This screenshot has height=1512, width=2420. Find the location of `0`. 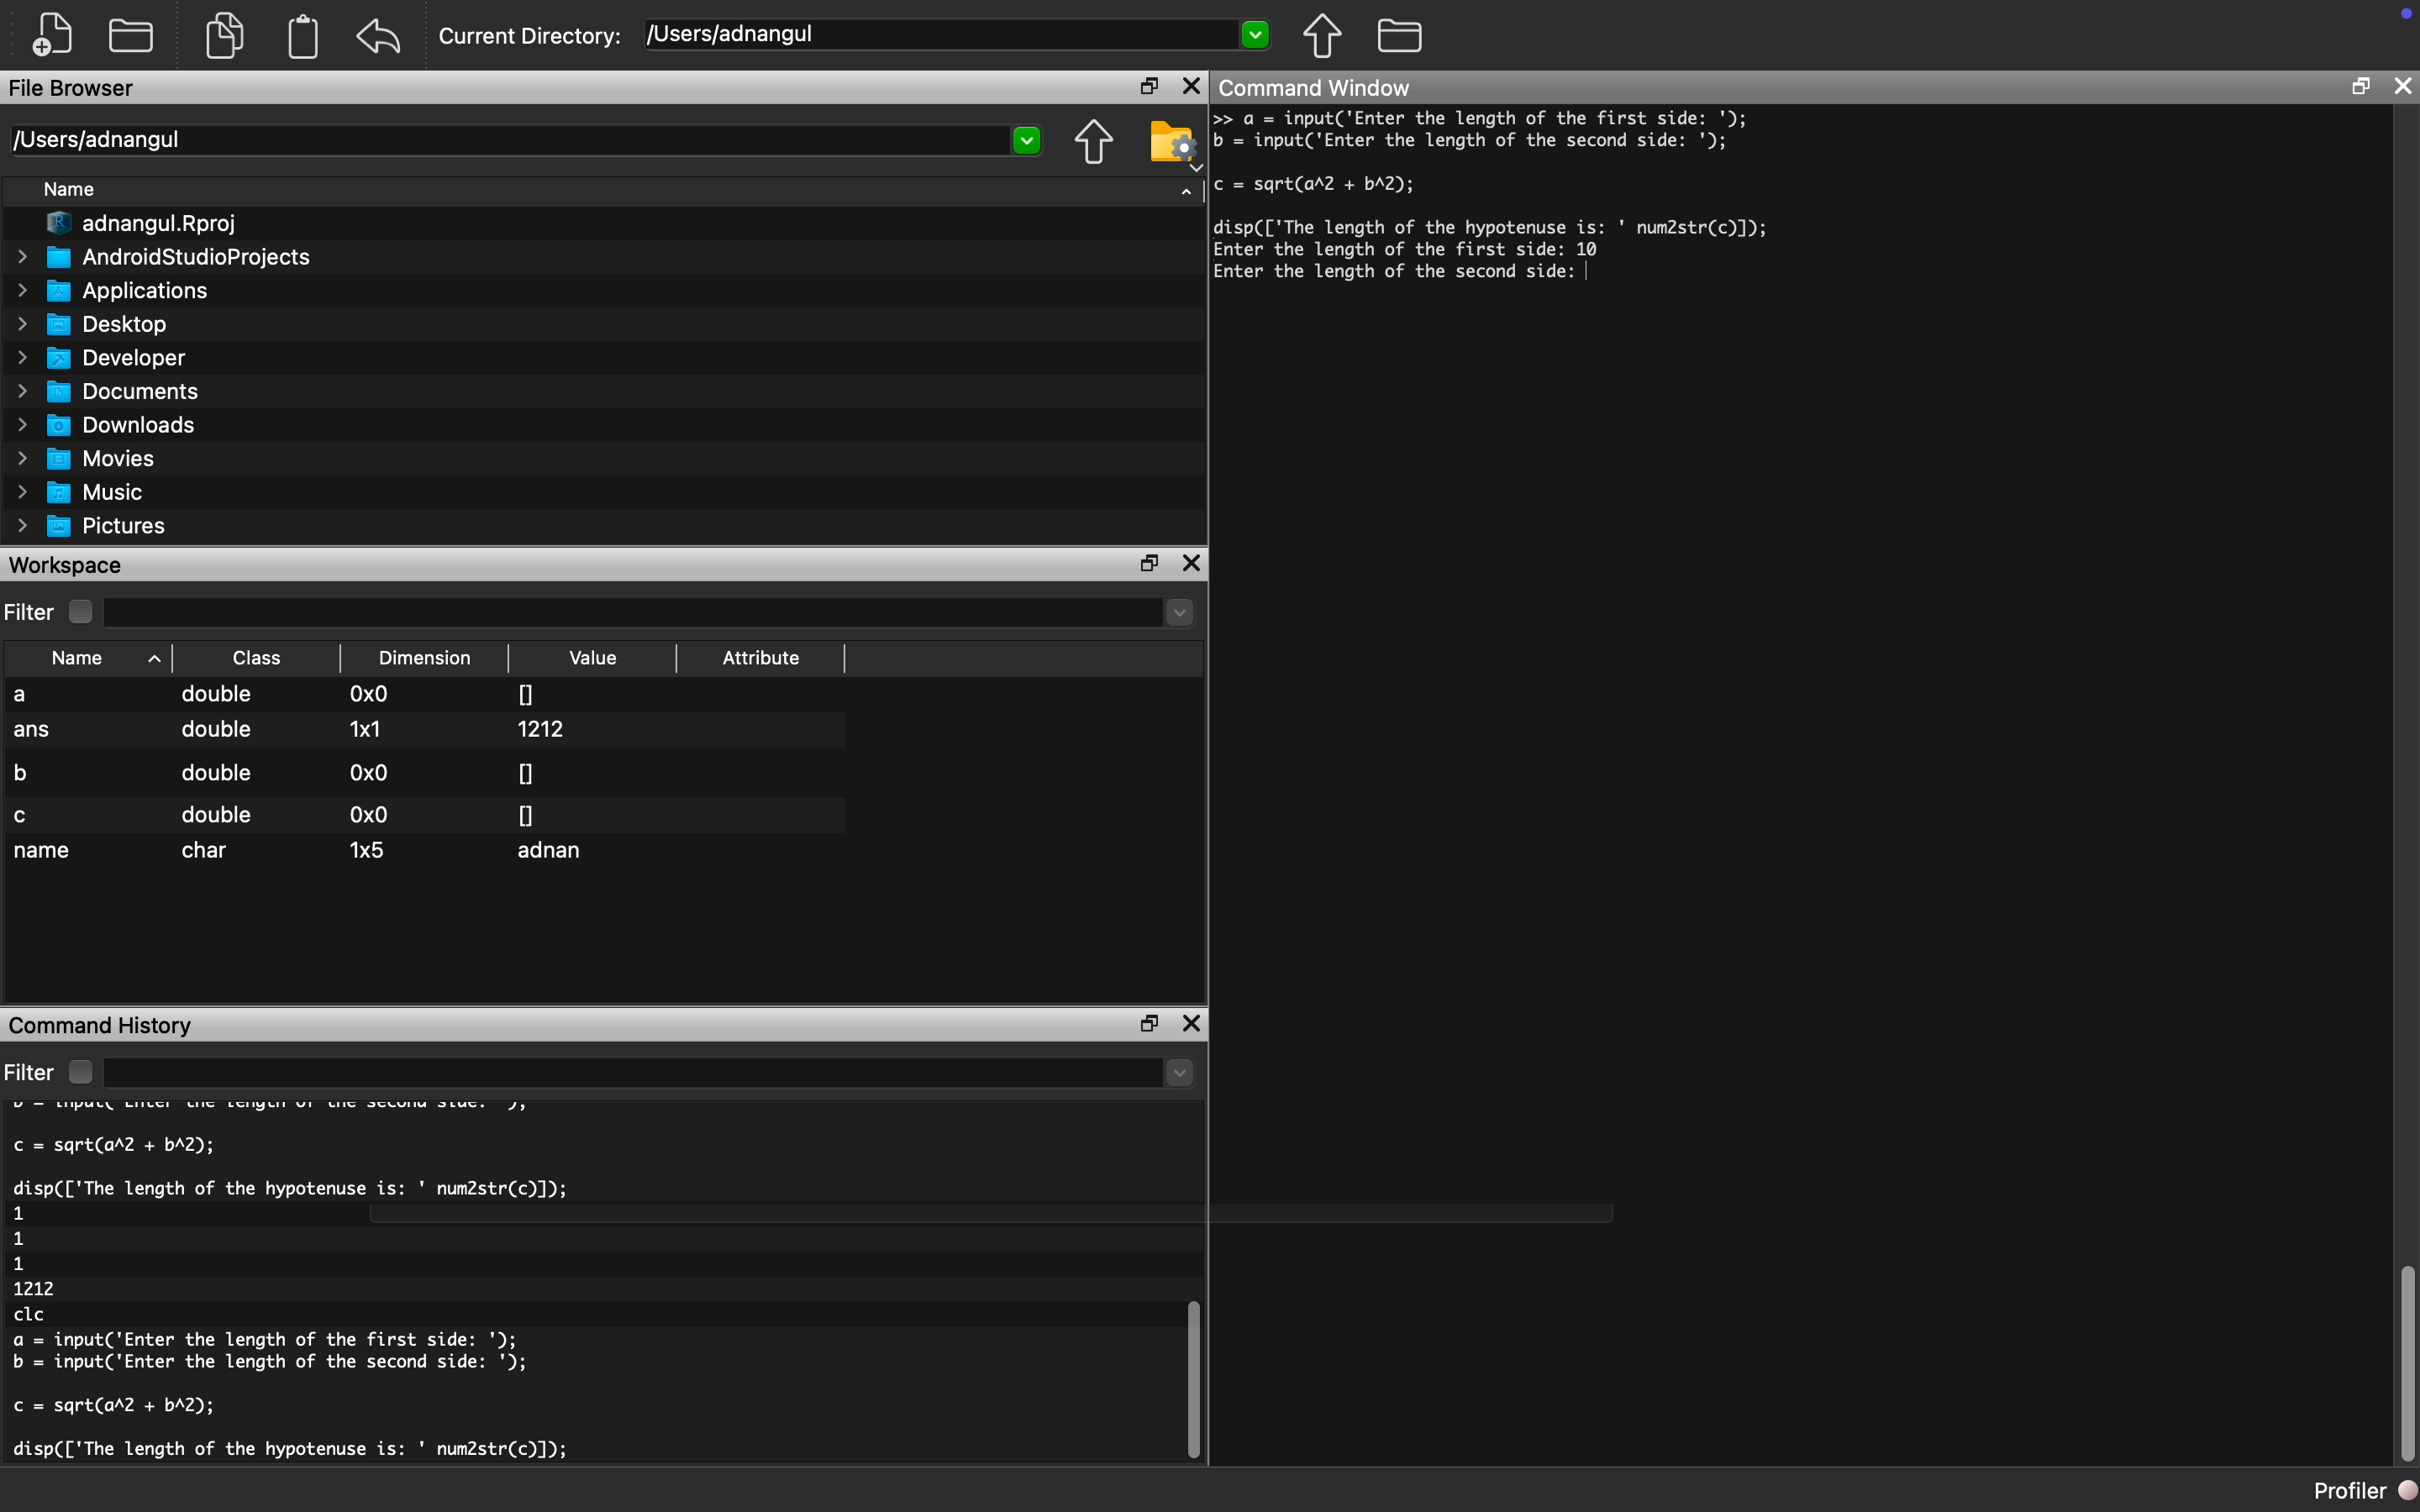

0 is located at coordinates (527, 692).